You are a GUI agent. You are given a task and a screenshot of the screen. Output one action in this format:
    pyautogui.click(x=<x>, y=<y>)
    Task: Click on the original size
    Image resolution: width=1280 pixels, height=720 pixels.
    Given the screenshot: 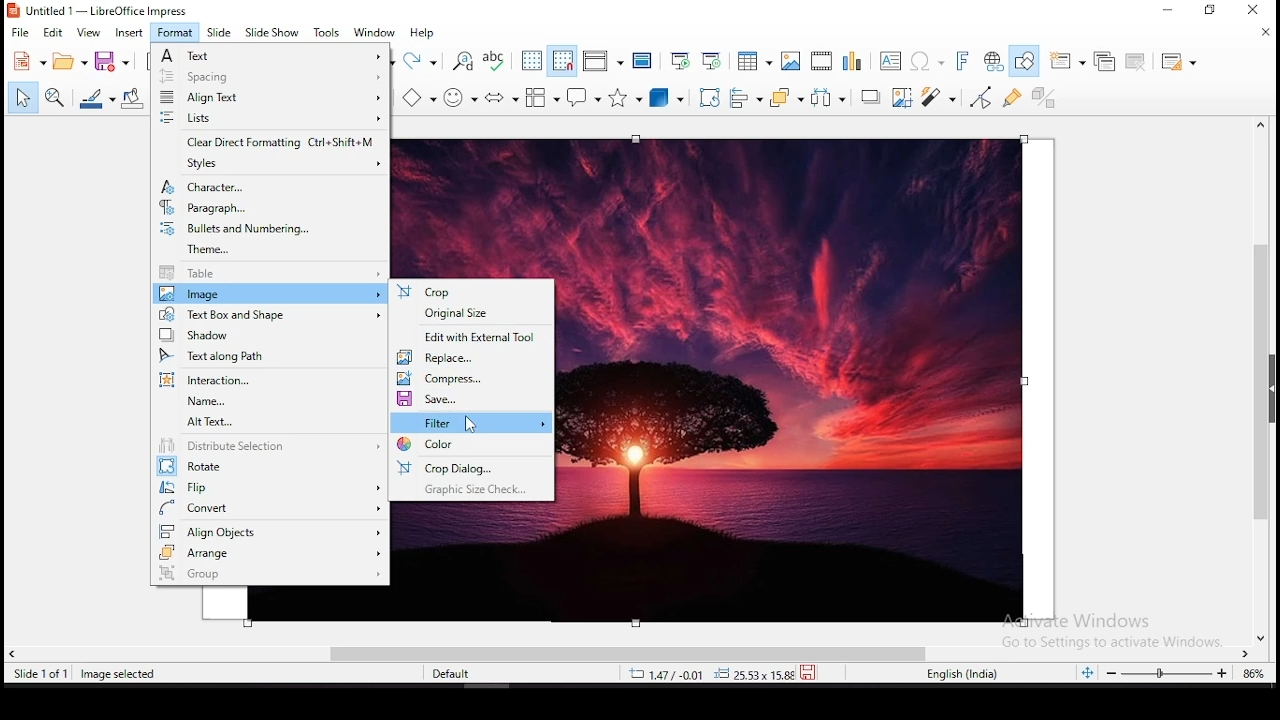 What is the action you would take?
    pyautogui.click(x=475, y=316)
    